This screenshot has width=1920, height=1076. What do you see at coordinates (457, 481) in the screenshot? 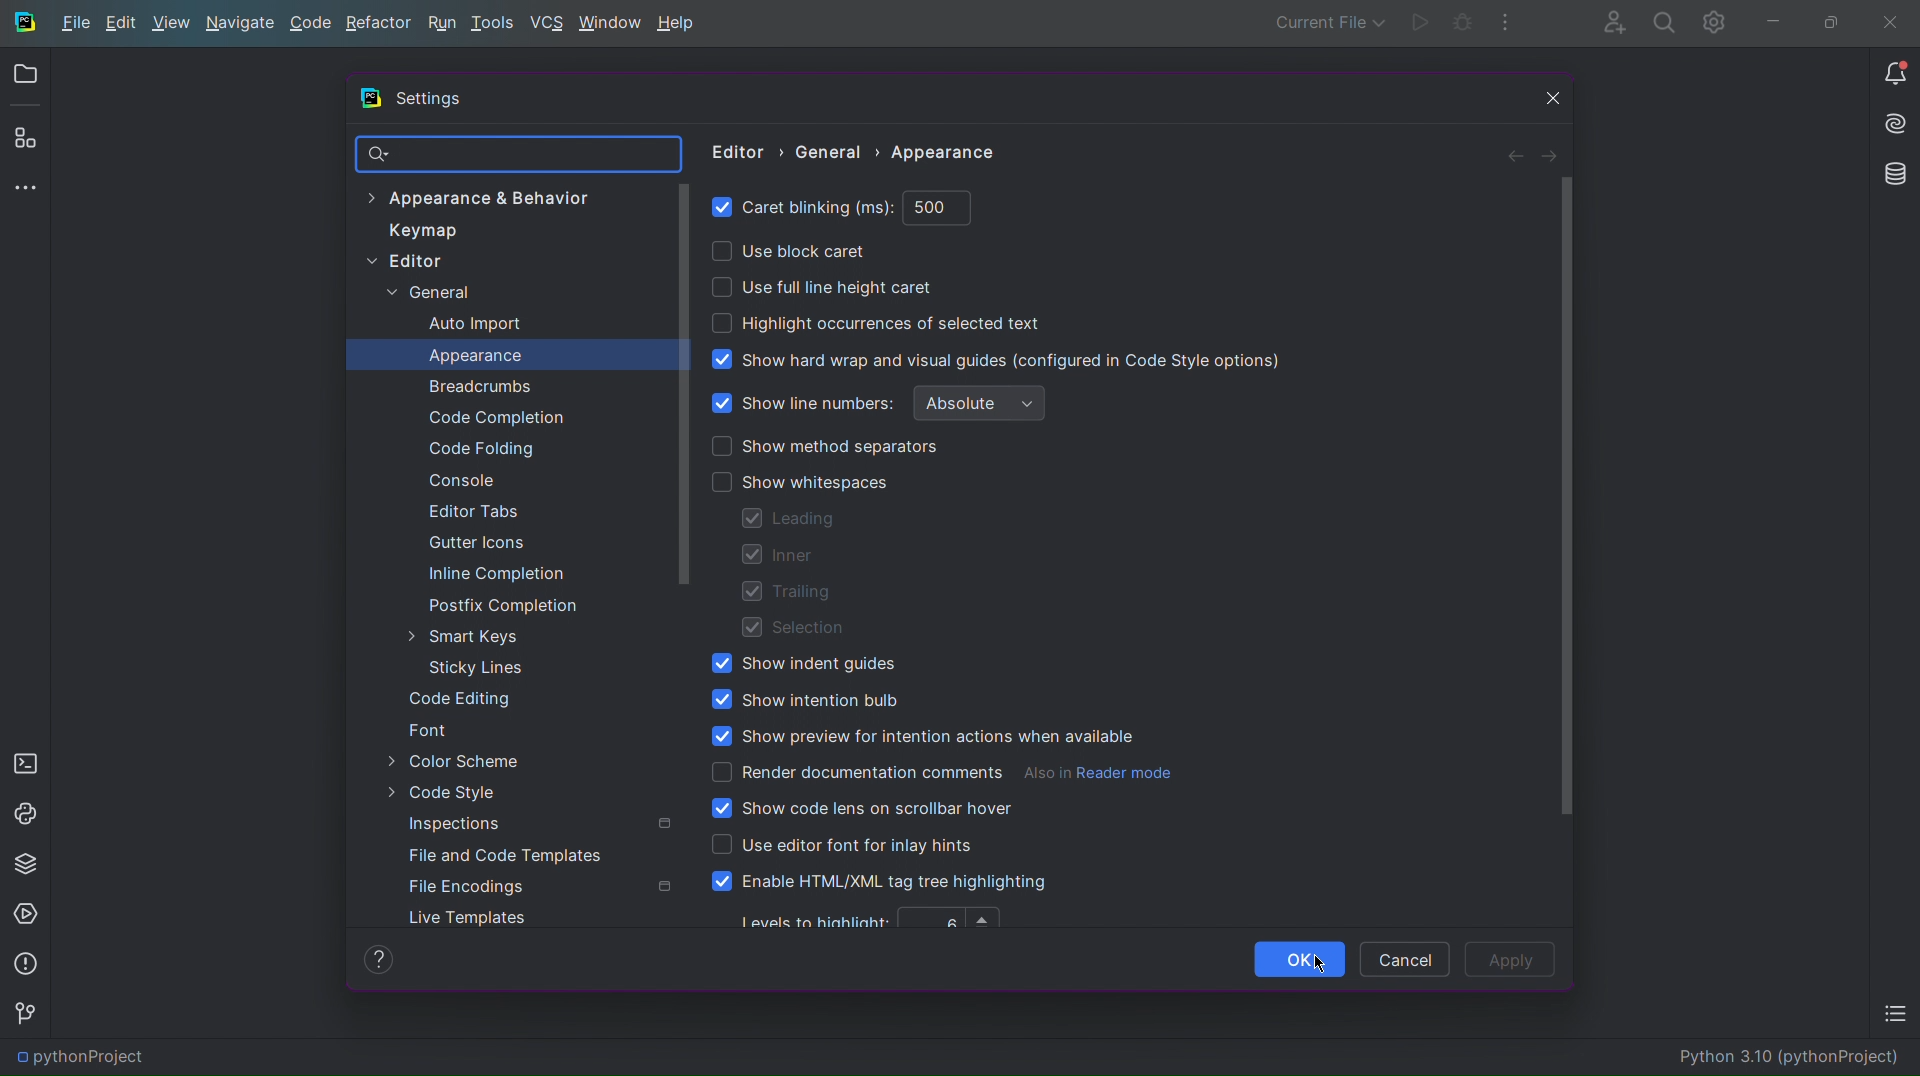
I see `Console` at bounding box center [457, 481].